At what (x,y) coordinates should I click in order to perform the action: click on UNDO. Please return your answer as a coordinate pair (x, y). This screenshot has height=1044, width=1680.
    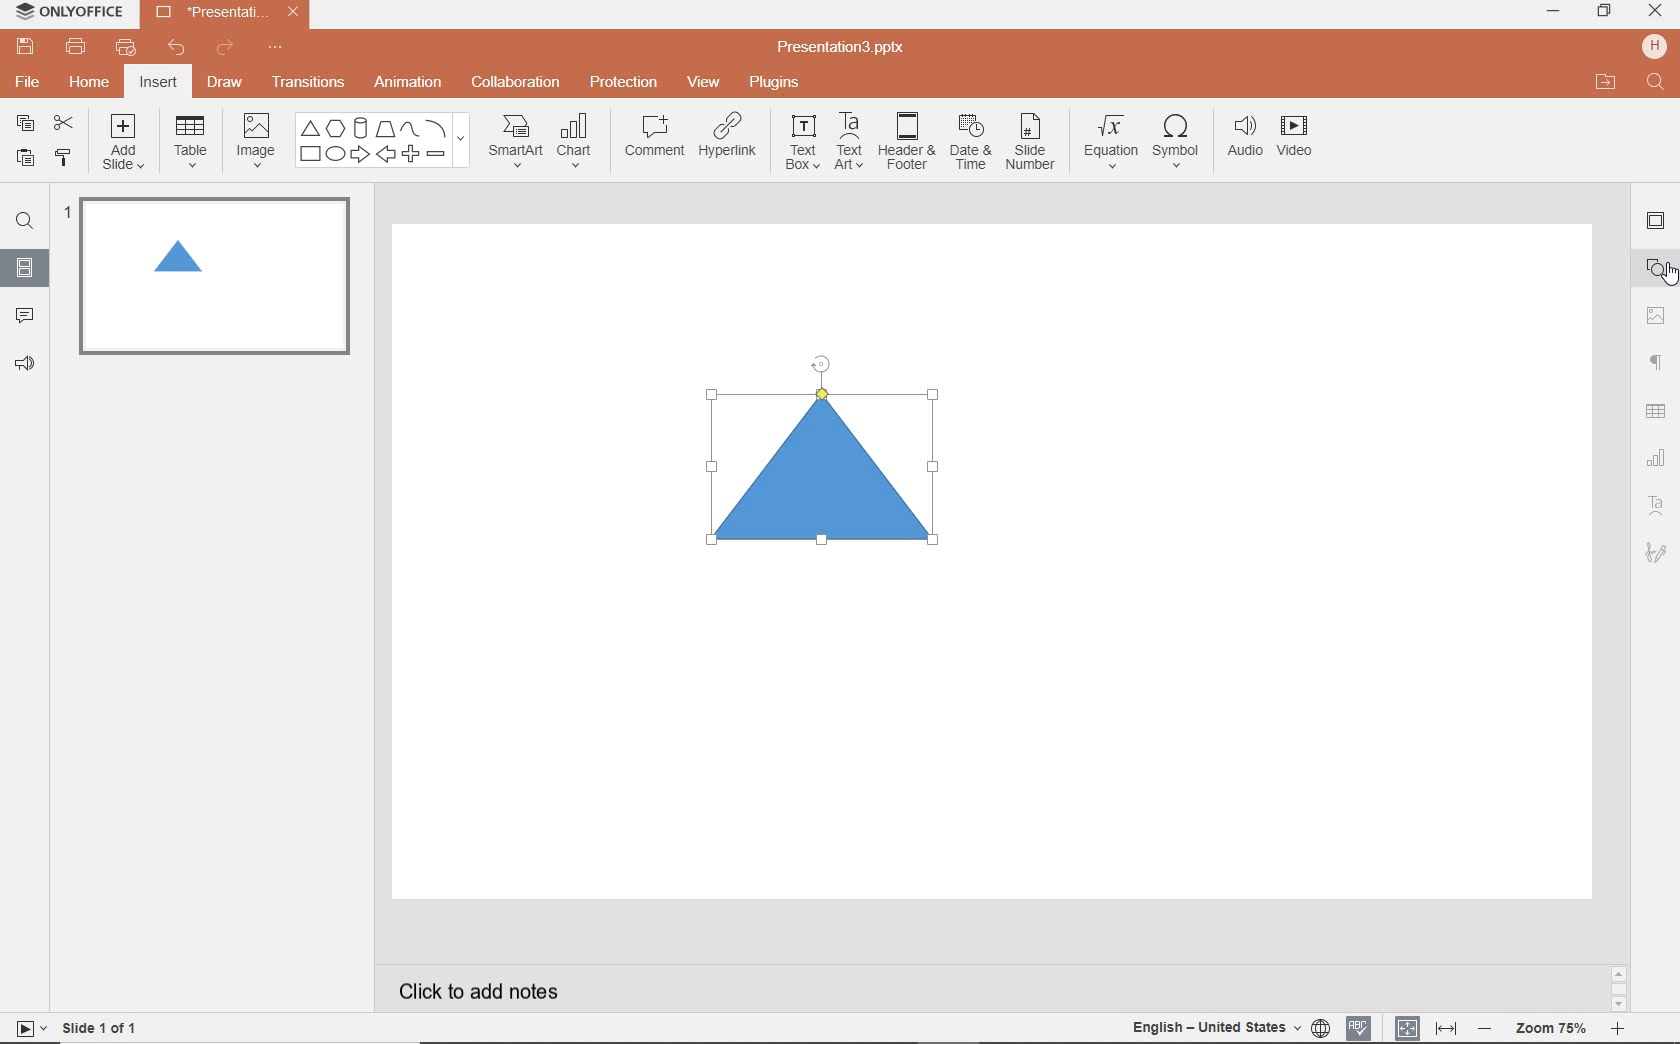
    Looking at the image, I should click on (178, 49).